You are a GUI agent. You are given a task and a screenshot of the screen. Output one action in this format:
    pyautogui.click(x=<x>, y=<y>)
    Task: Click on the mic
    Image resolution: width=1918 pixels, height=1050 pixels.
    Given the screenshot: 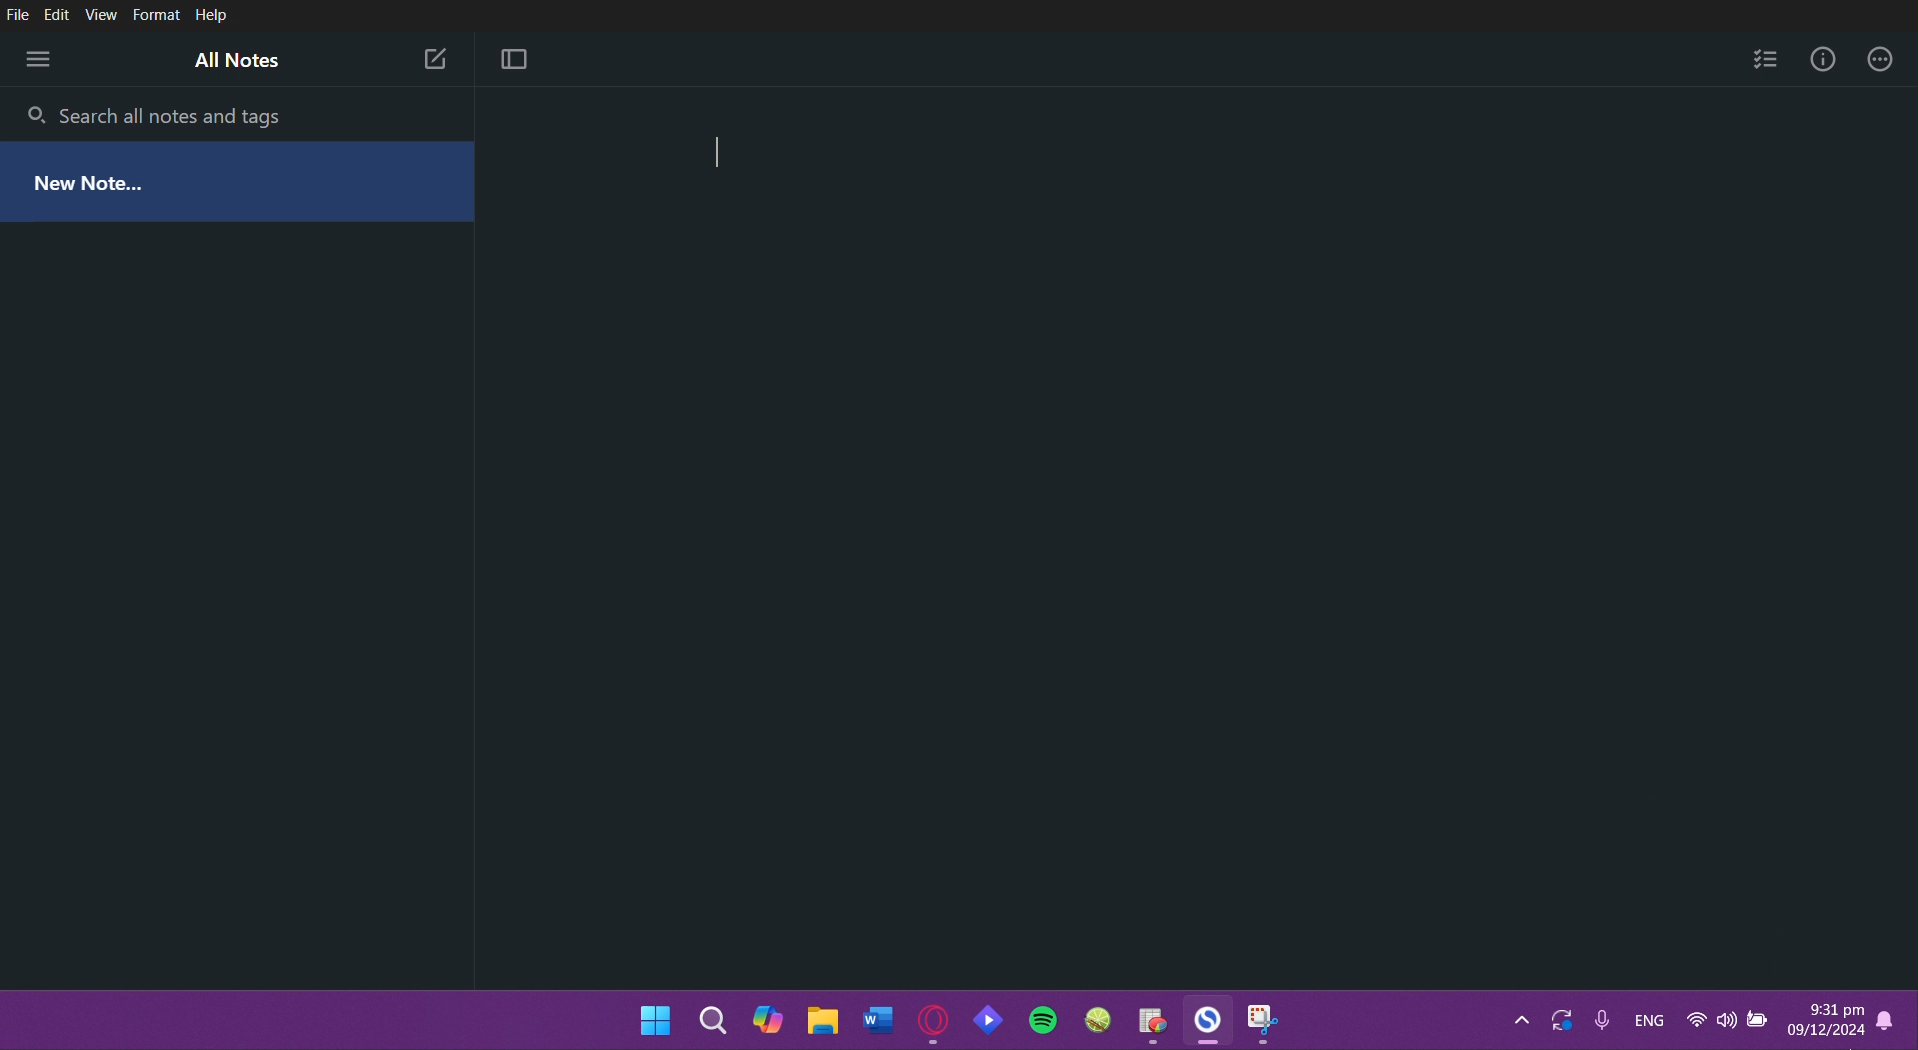 What is the action you would take?
    pyautogui.click(x=1602, y=1022)
    